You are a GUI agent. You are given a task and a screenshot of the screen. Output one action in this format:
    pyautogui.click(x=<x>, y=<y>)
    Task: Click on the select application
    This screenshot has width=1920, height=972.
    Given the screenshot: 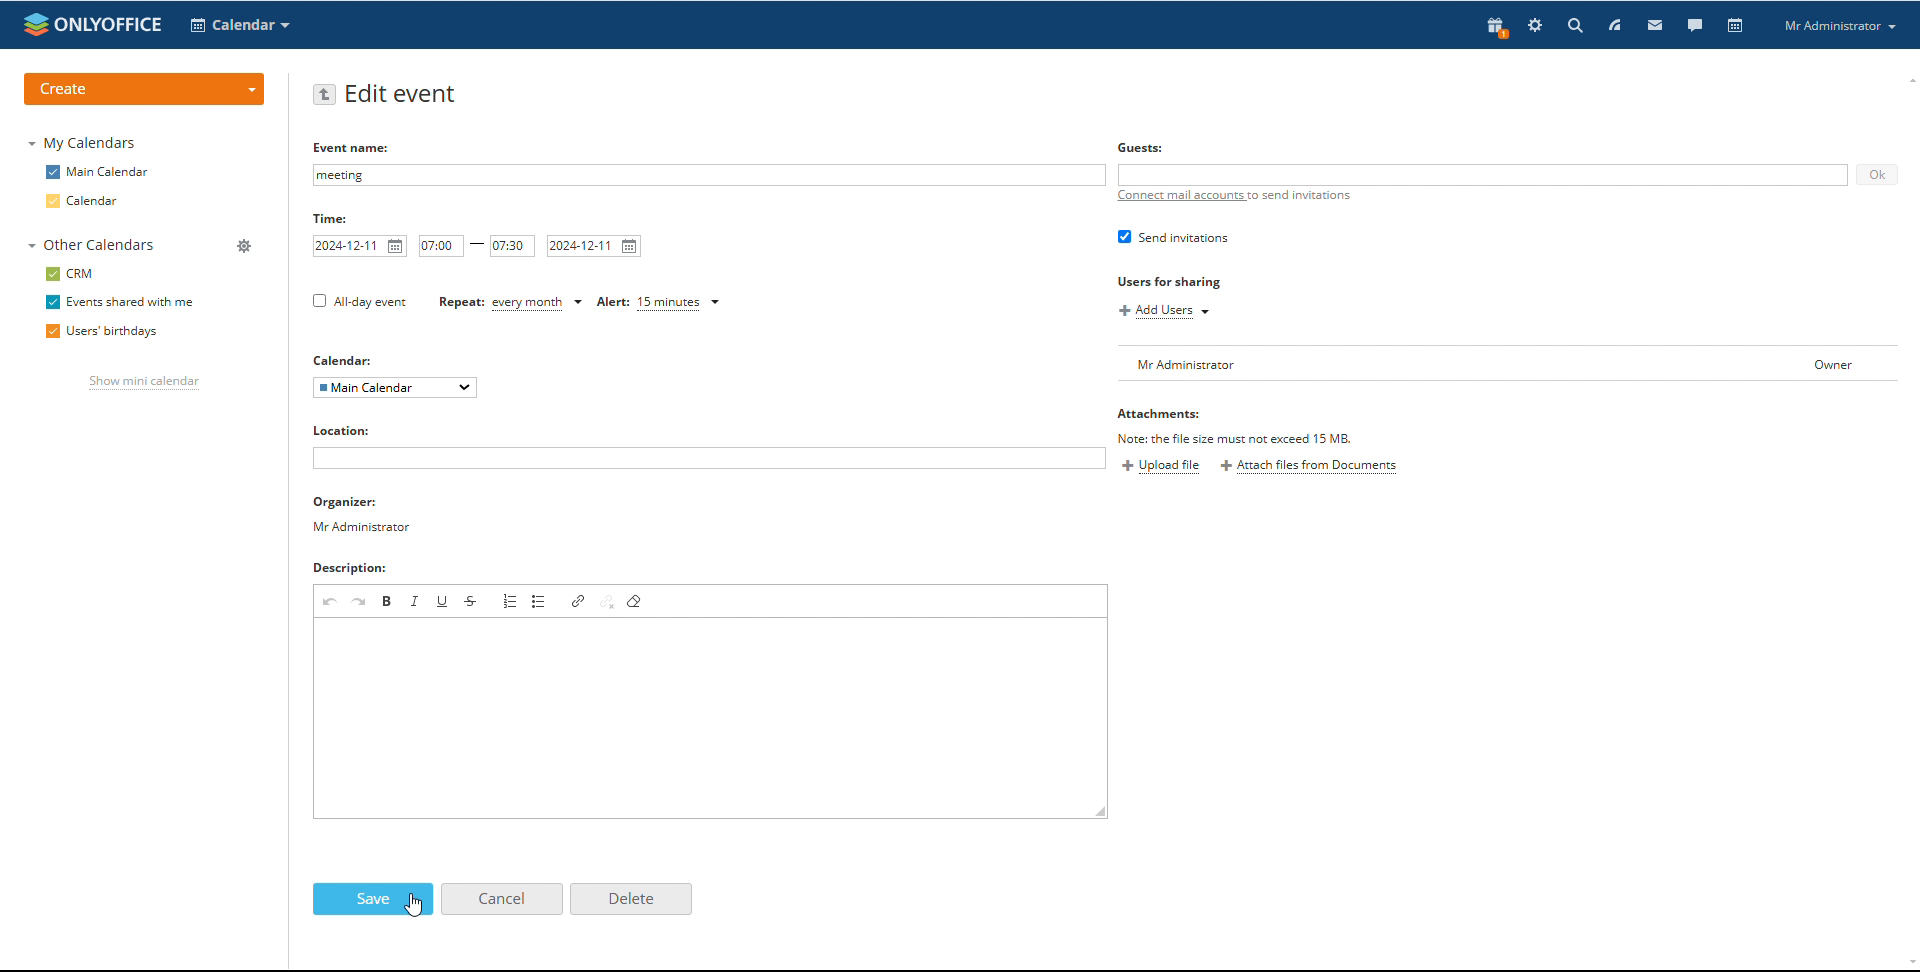 What is the action you would take?
    pyautogui.click(x=240, y=26)
    